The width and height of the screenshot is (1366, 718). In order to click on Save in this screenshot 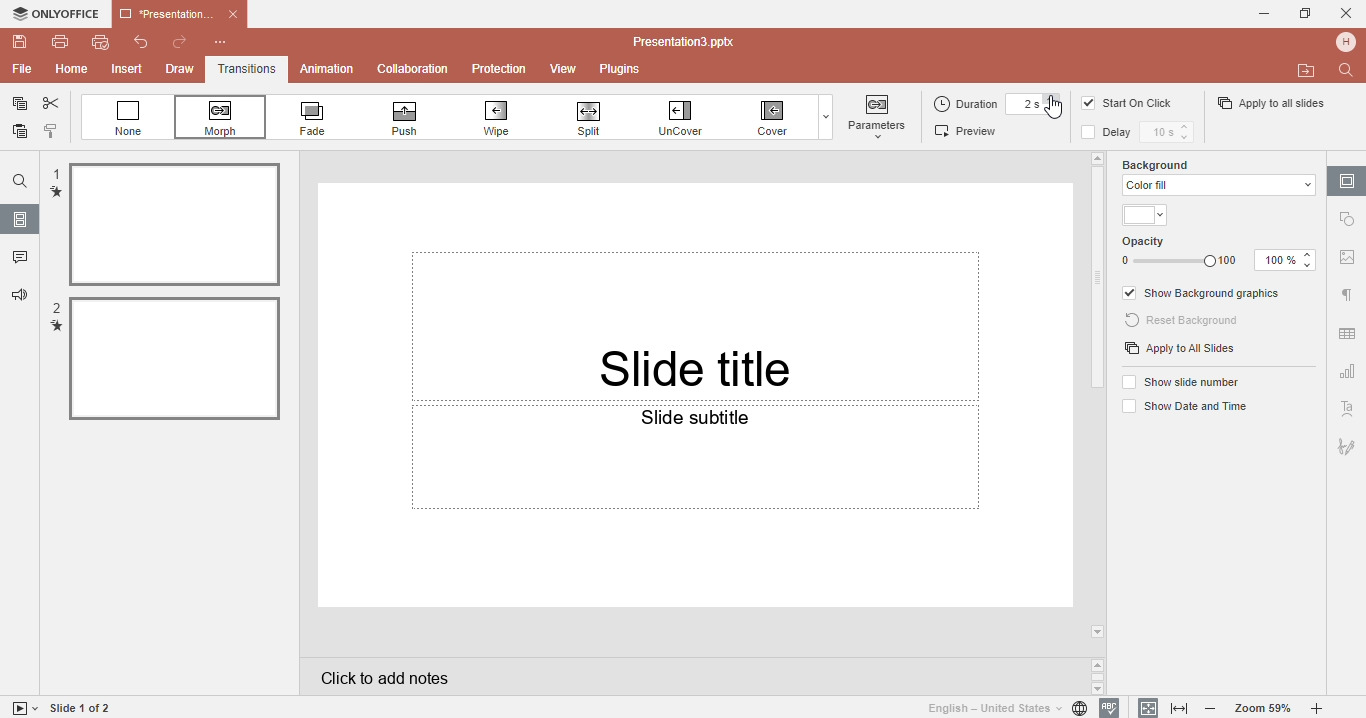, I will do `click(17, 42)`.